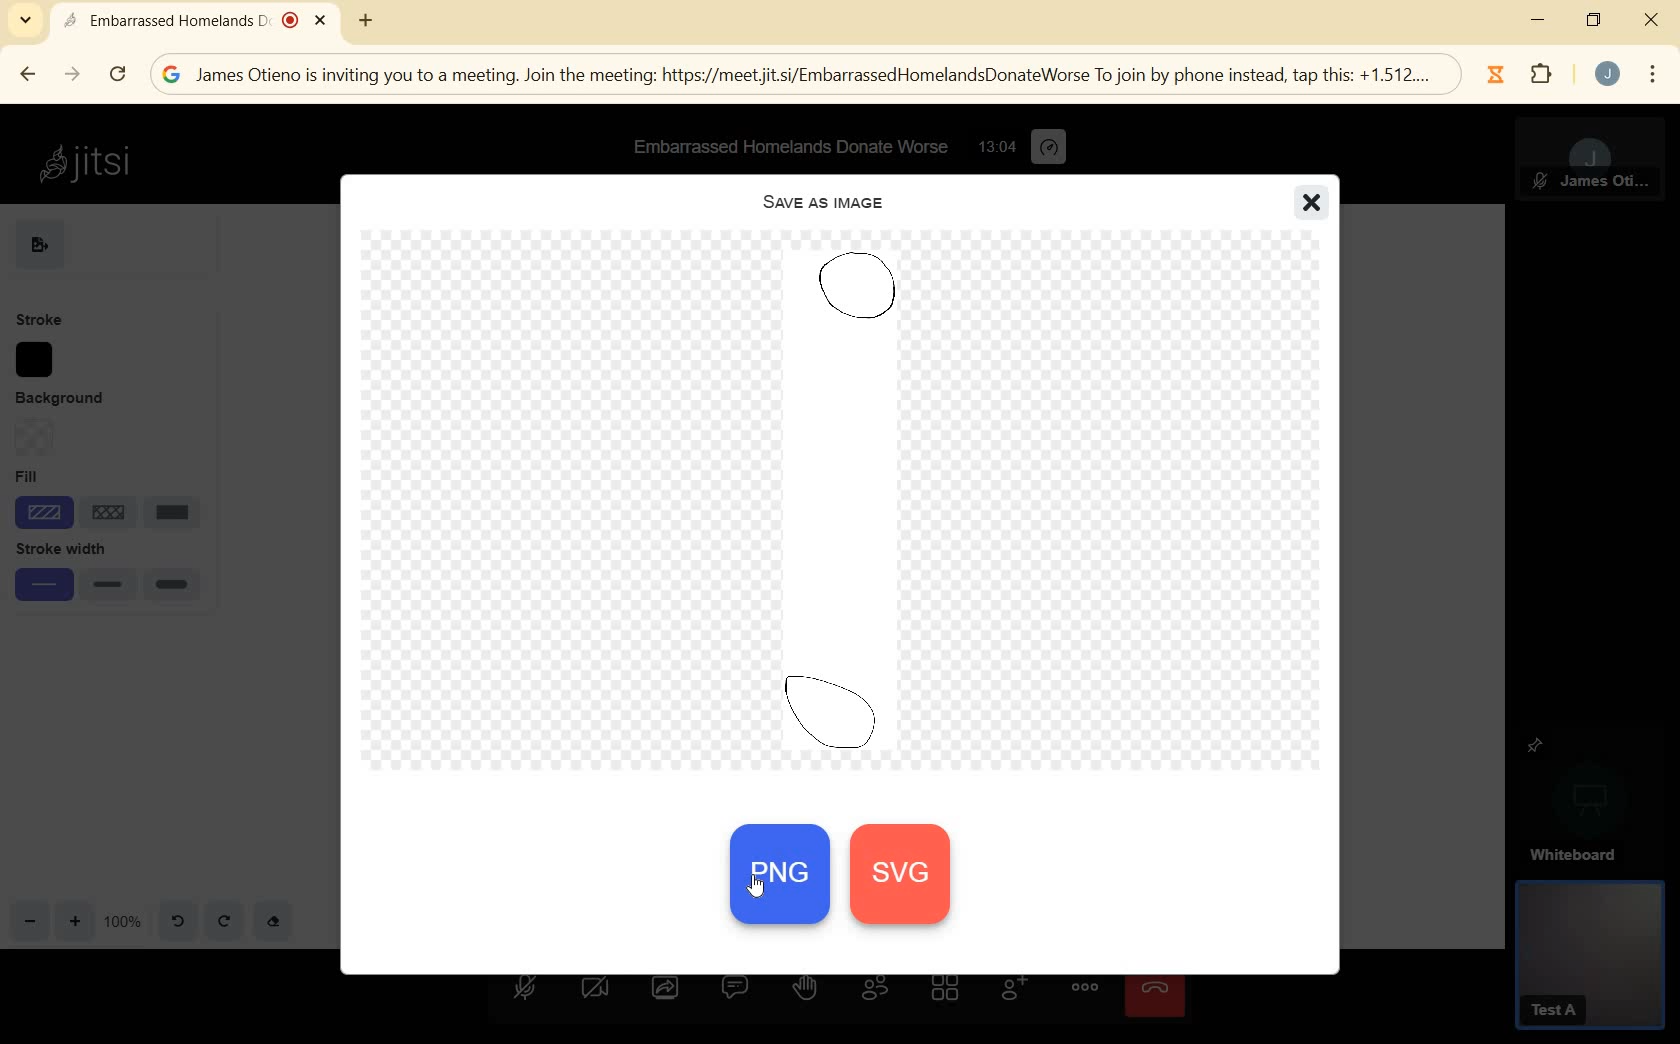  What do you see at coordinates (1652, 72) in the screenshot?
I see `menu` at bounding box center [1652, 72].